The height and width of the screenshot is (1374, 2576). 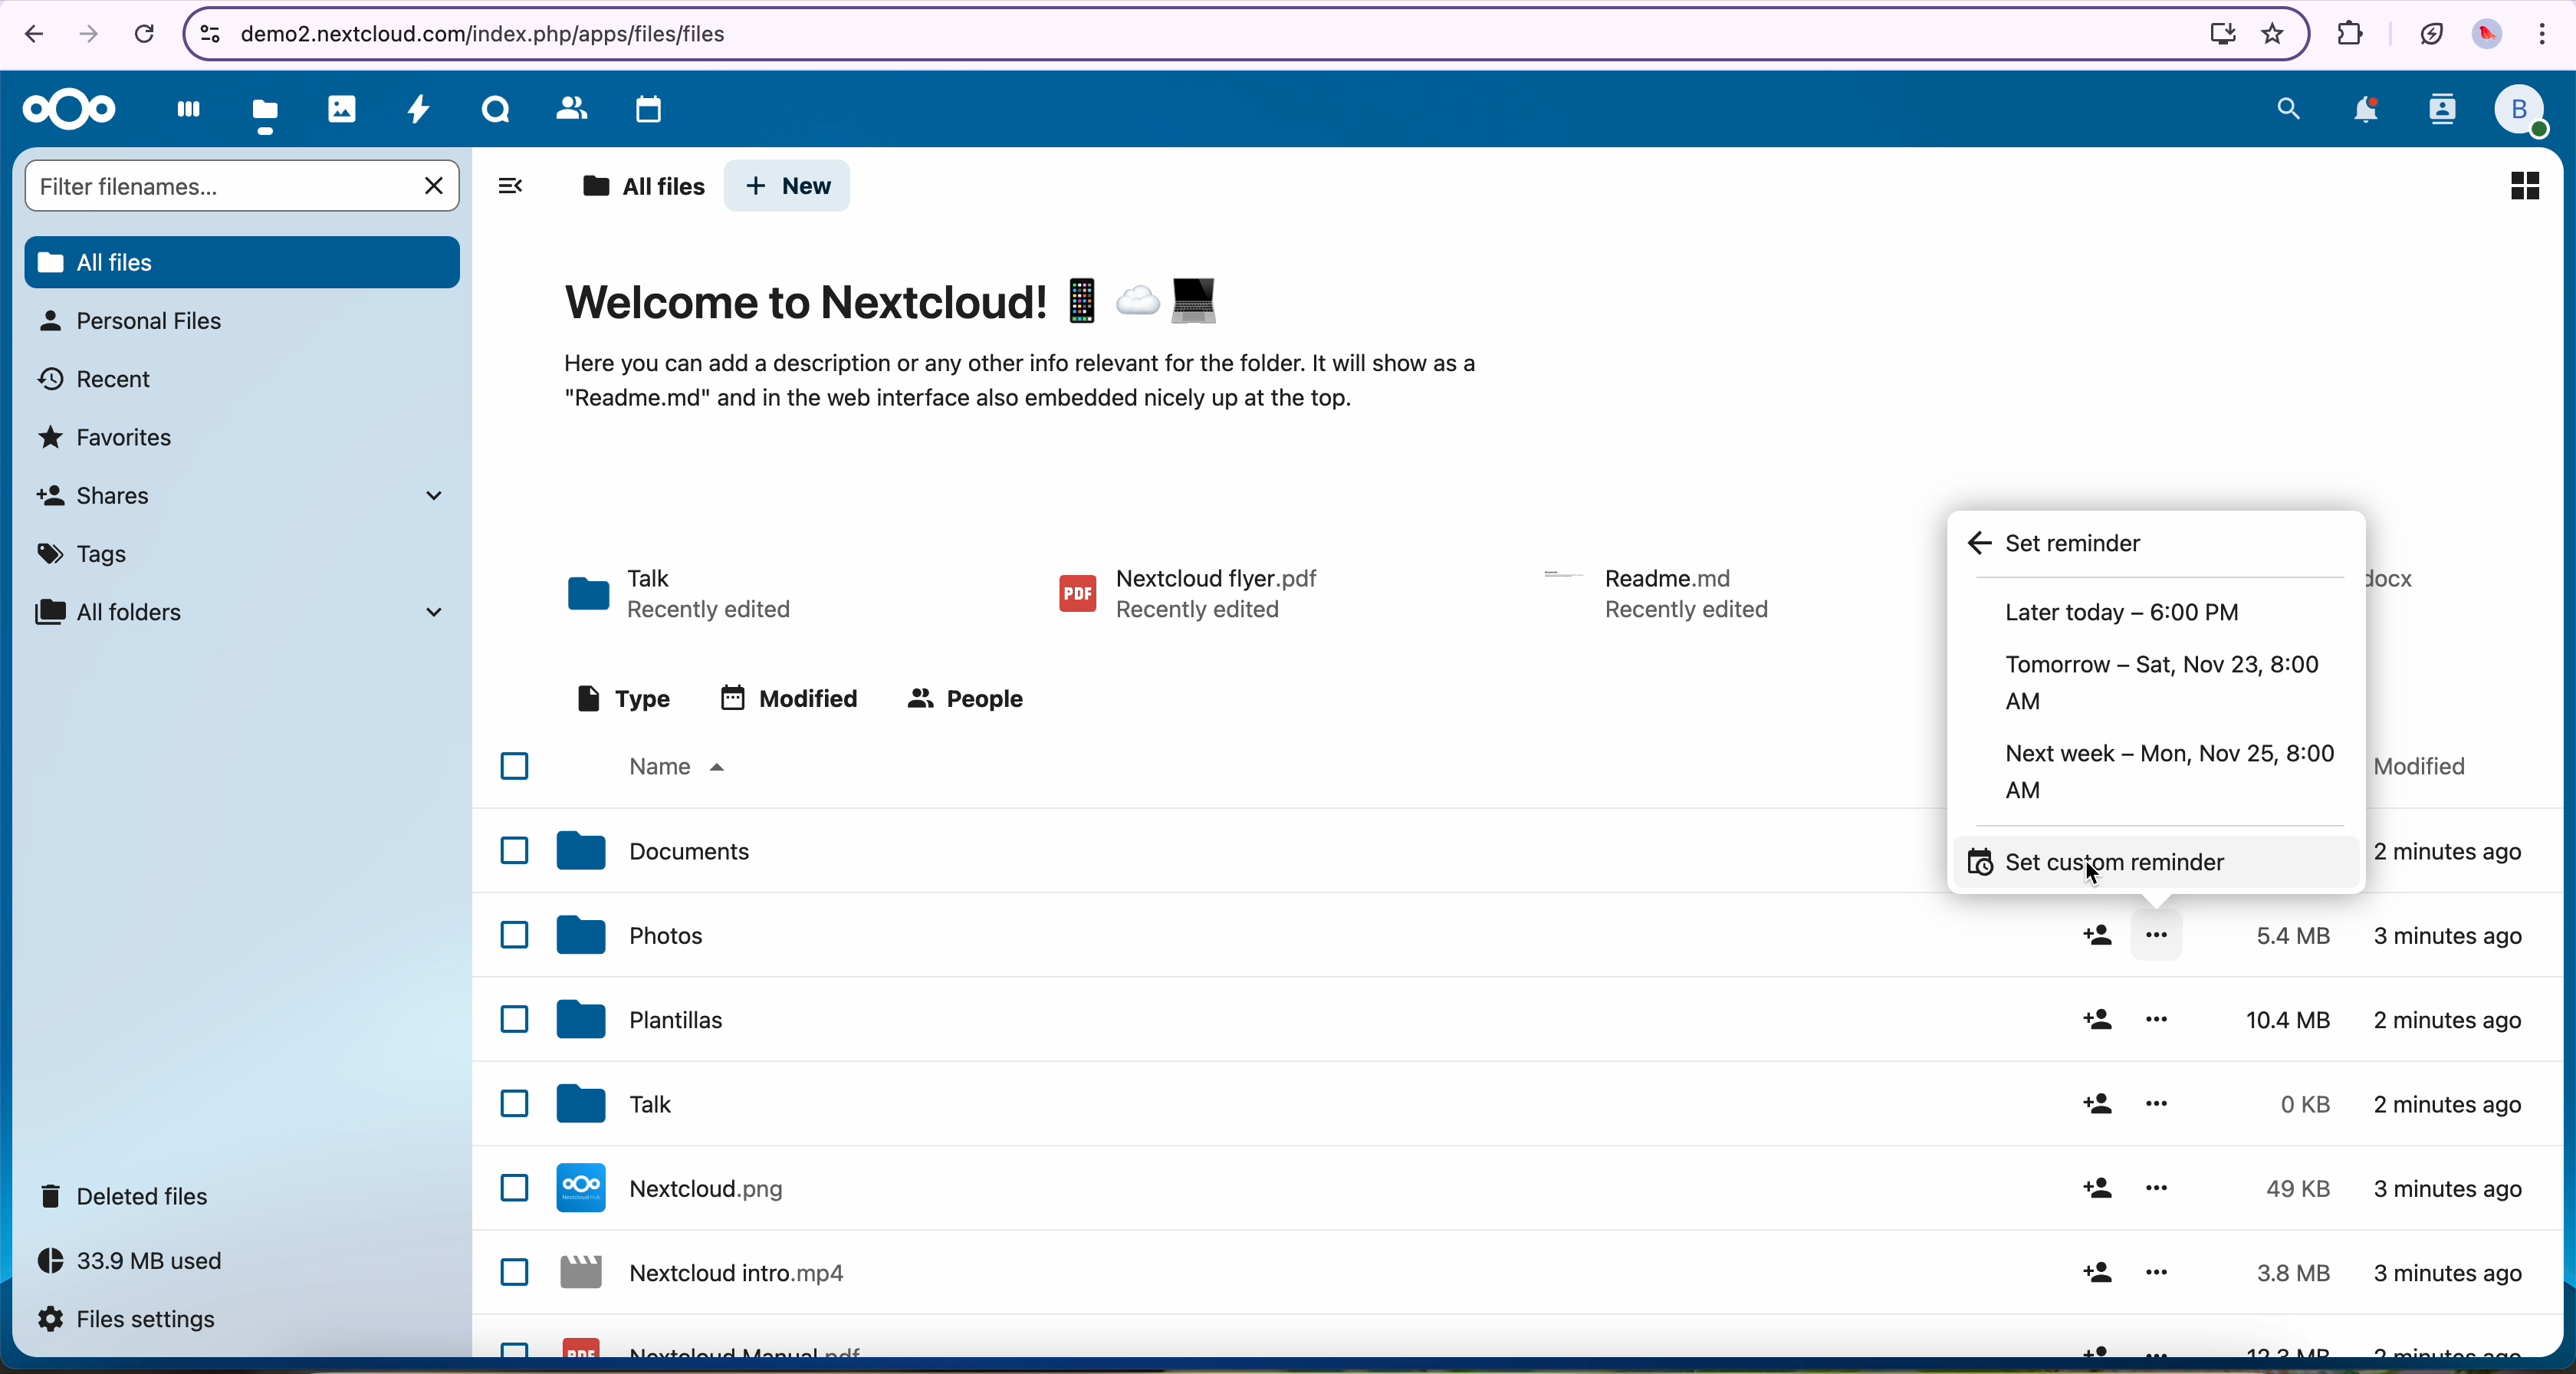 I want to click on 5.4, so click(x=2302, y=935).